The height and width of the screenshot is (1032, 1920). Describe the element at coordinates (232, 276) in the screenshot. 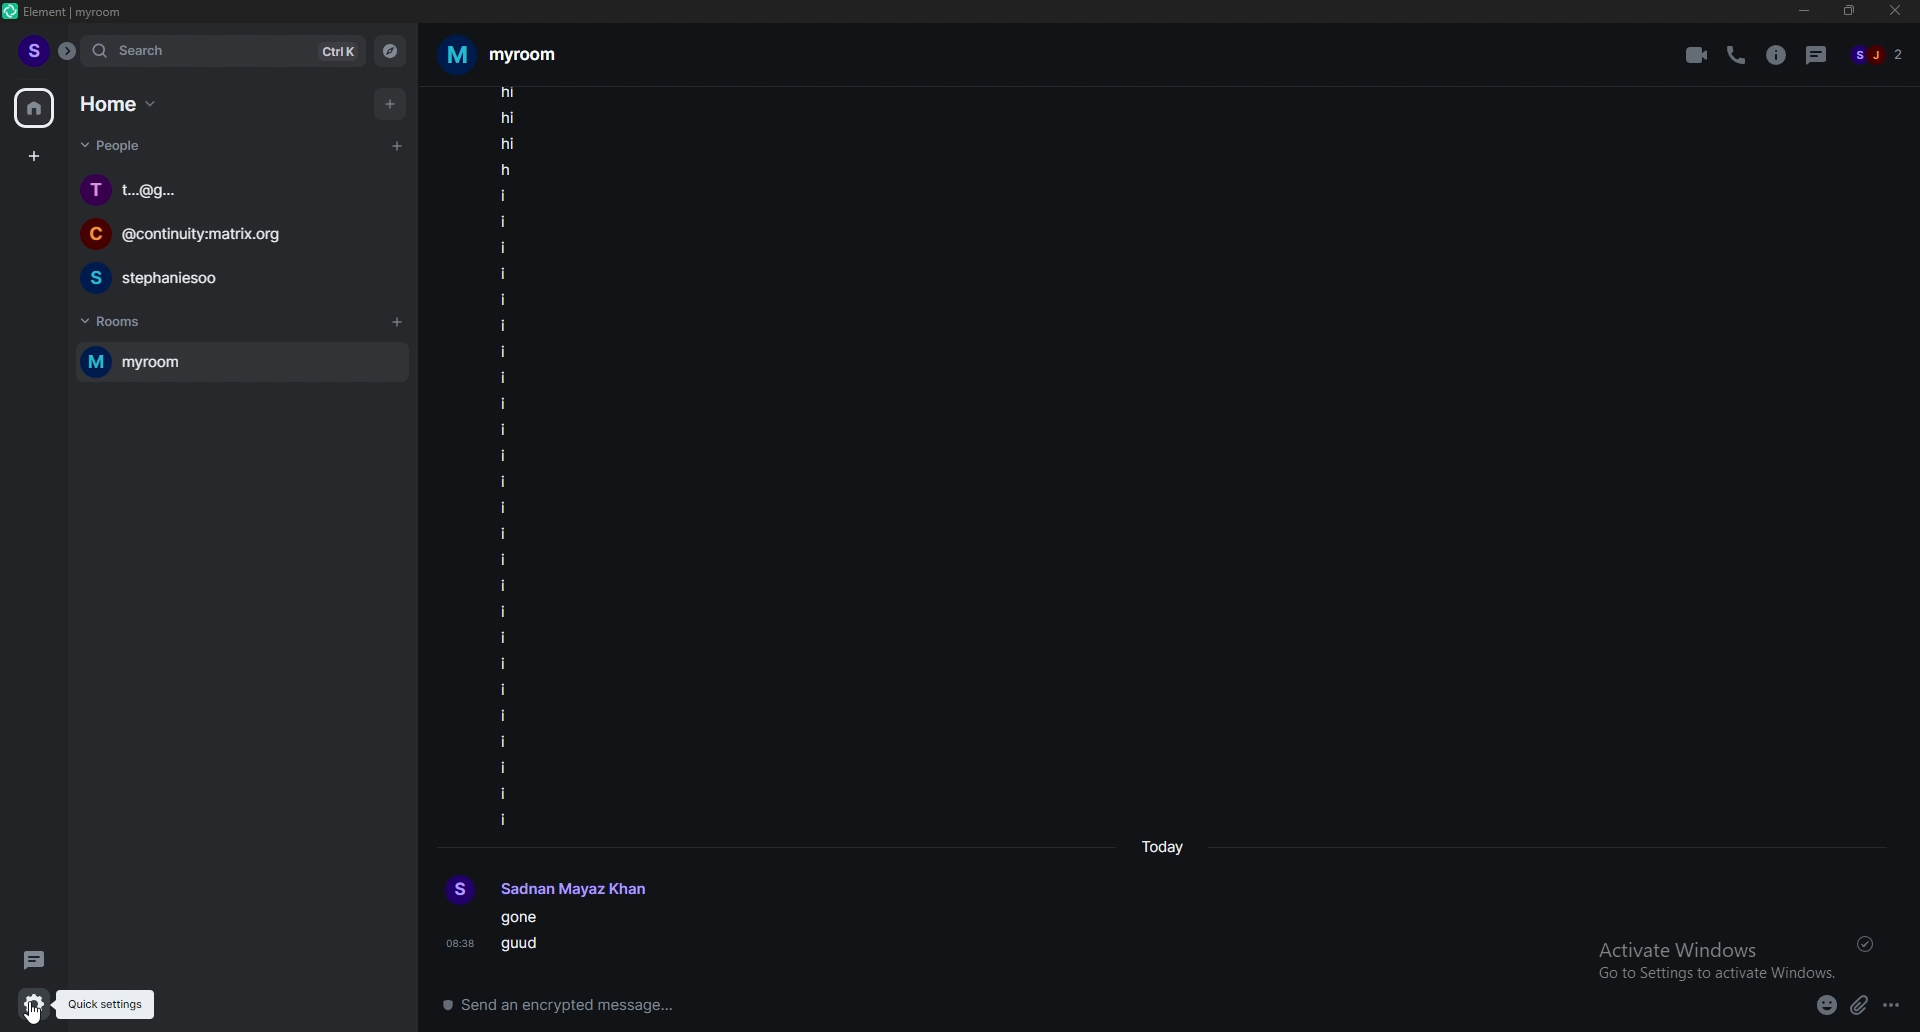

I see `chat` at that location.